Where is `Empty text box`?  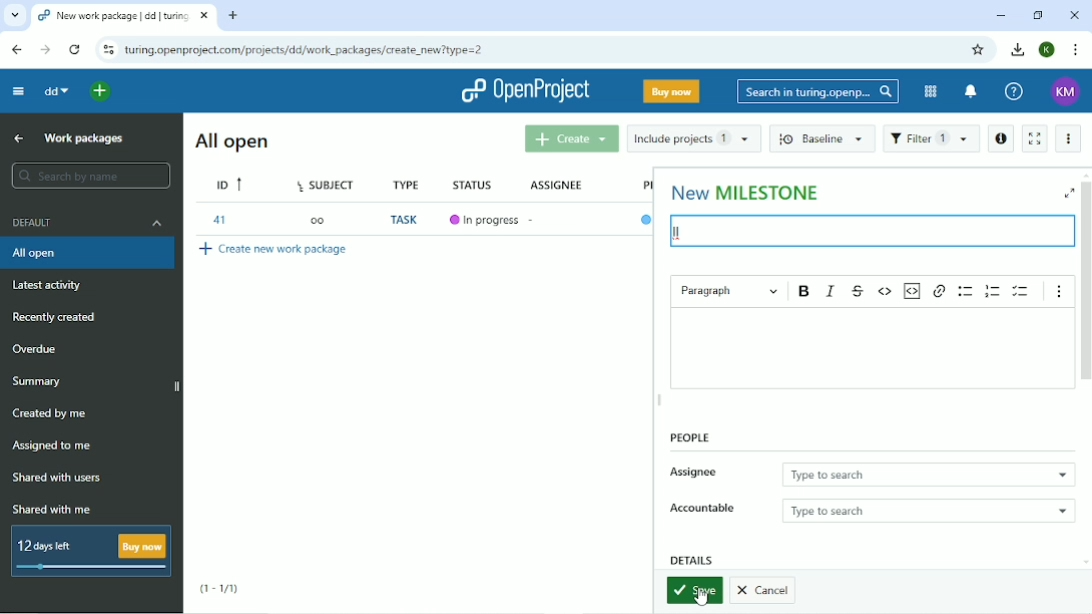 Empty text box is located at coordinates (871, 349).